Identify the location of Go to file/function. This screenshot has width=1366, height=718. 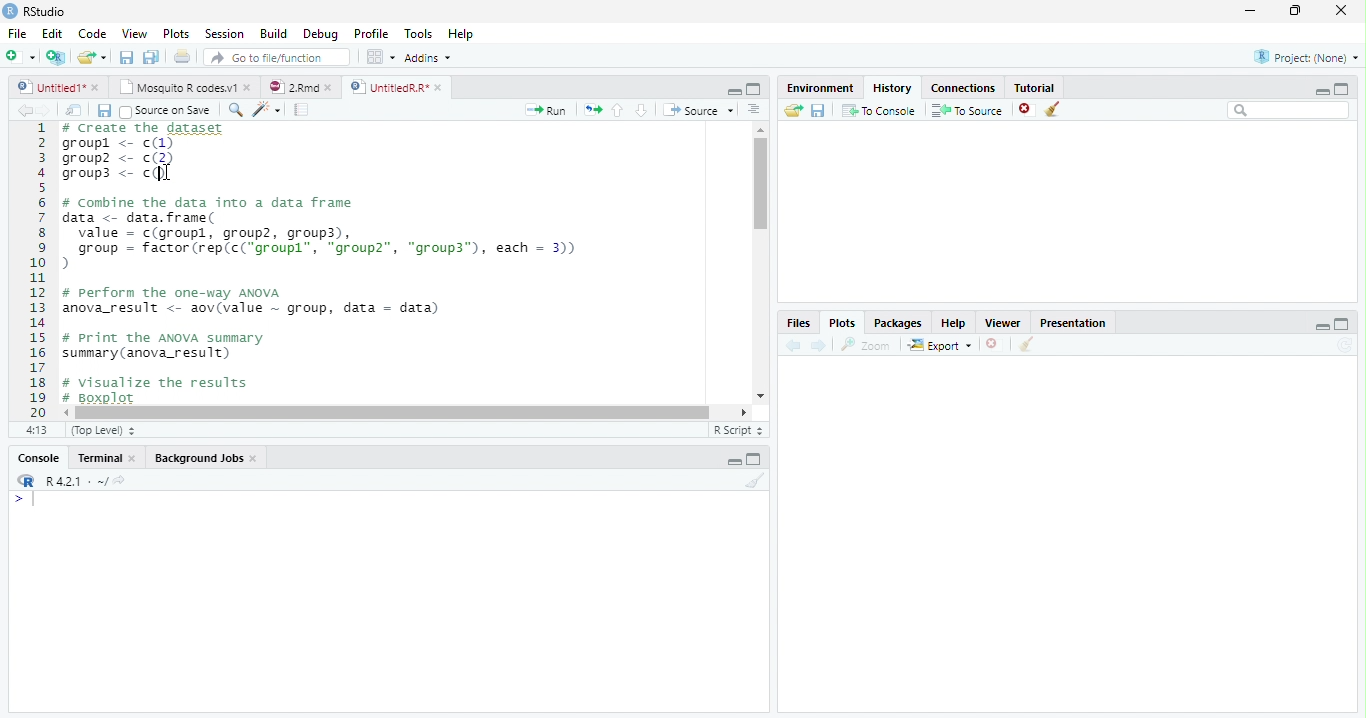
(277, 58).